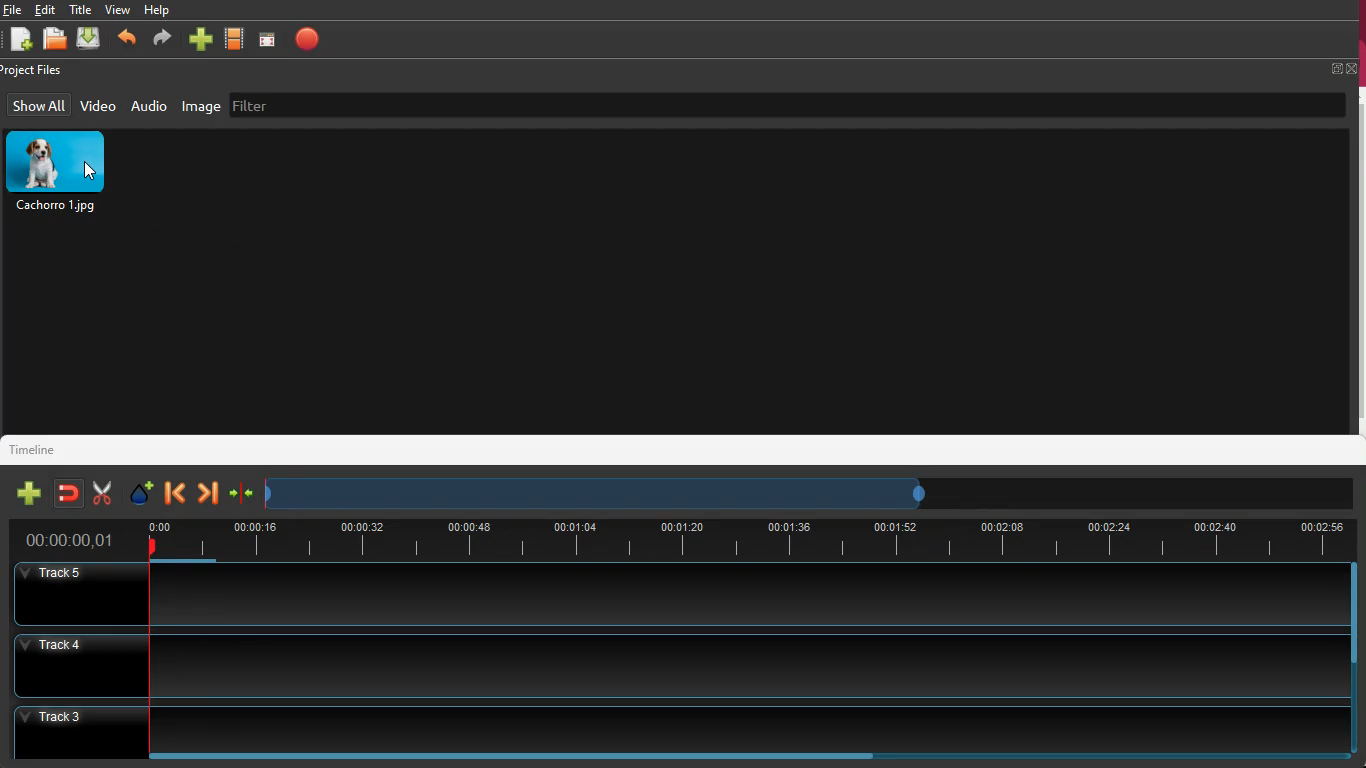  Describe the element at coordinates (41, 448) in the screenshot. I see `timeline` at that location.